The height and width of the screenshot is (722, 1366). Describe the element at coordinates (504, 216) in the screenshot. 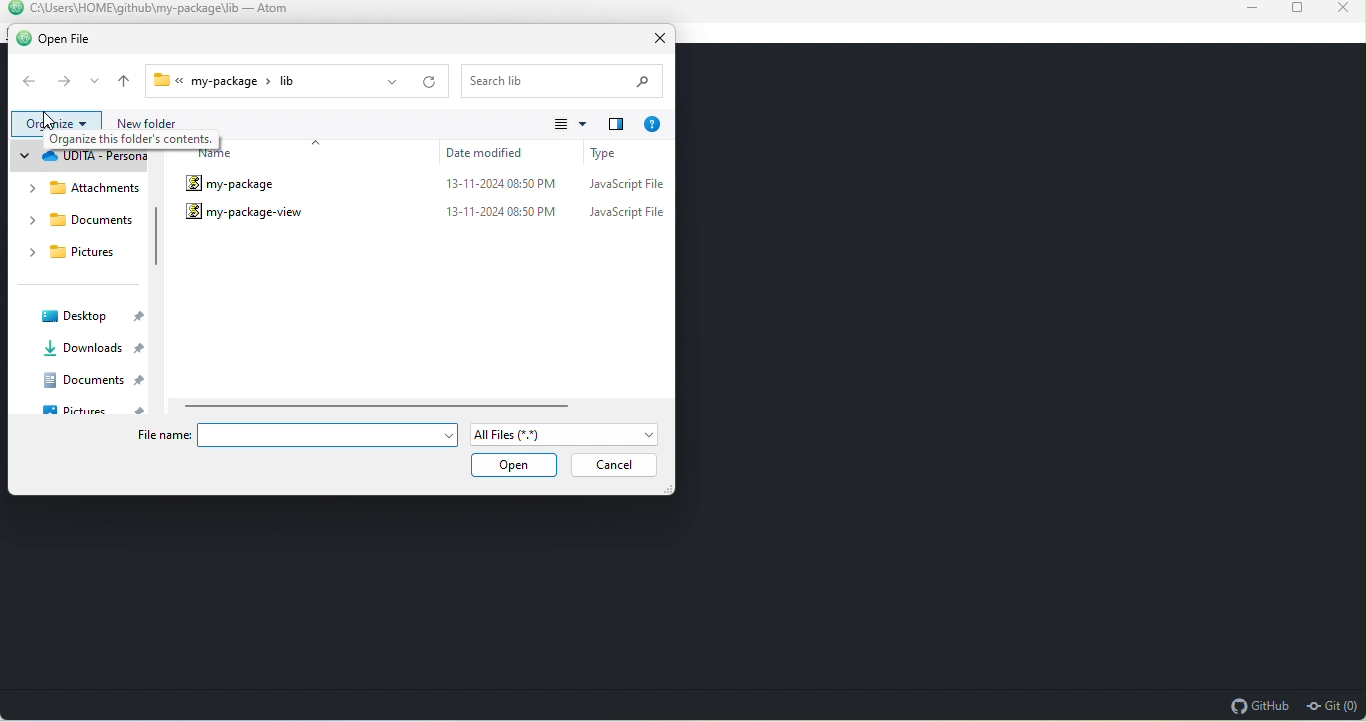

I see `13-11-2024 06:50 pm` at that location.